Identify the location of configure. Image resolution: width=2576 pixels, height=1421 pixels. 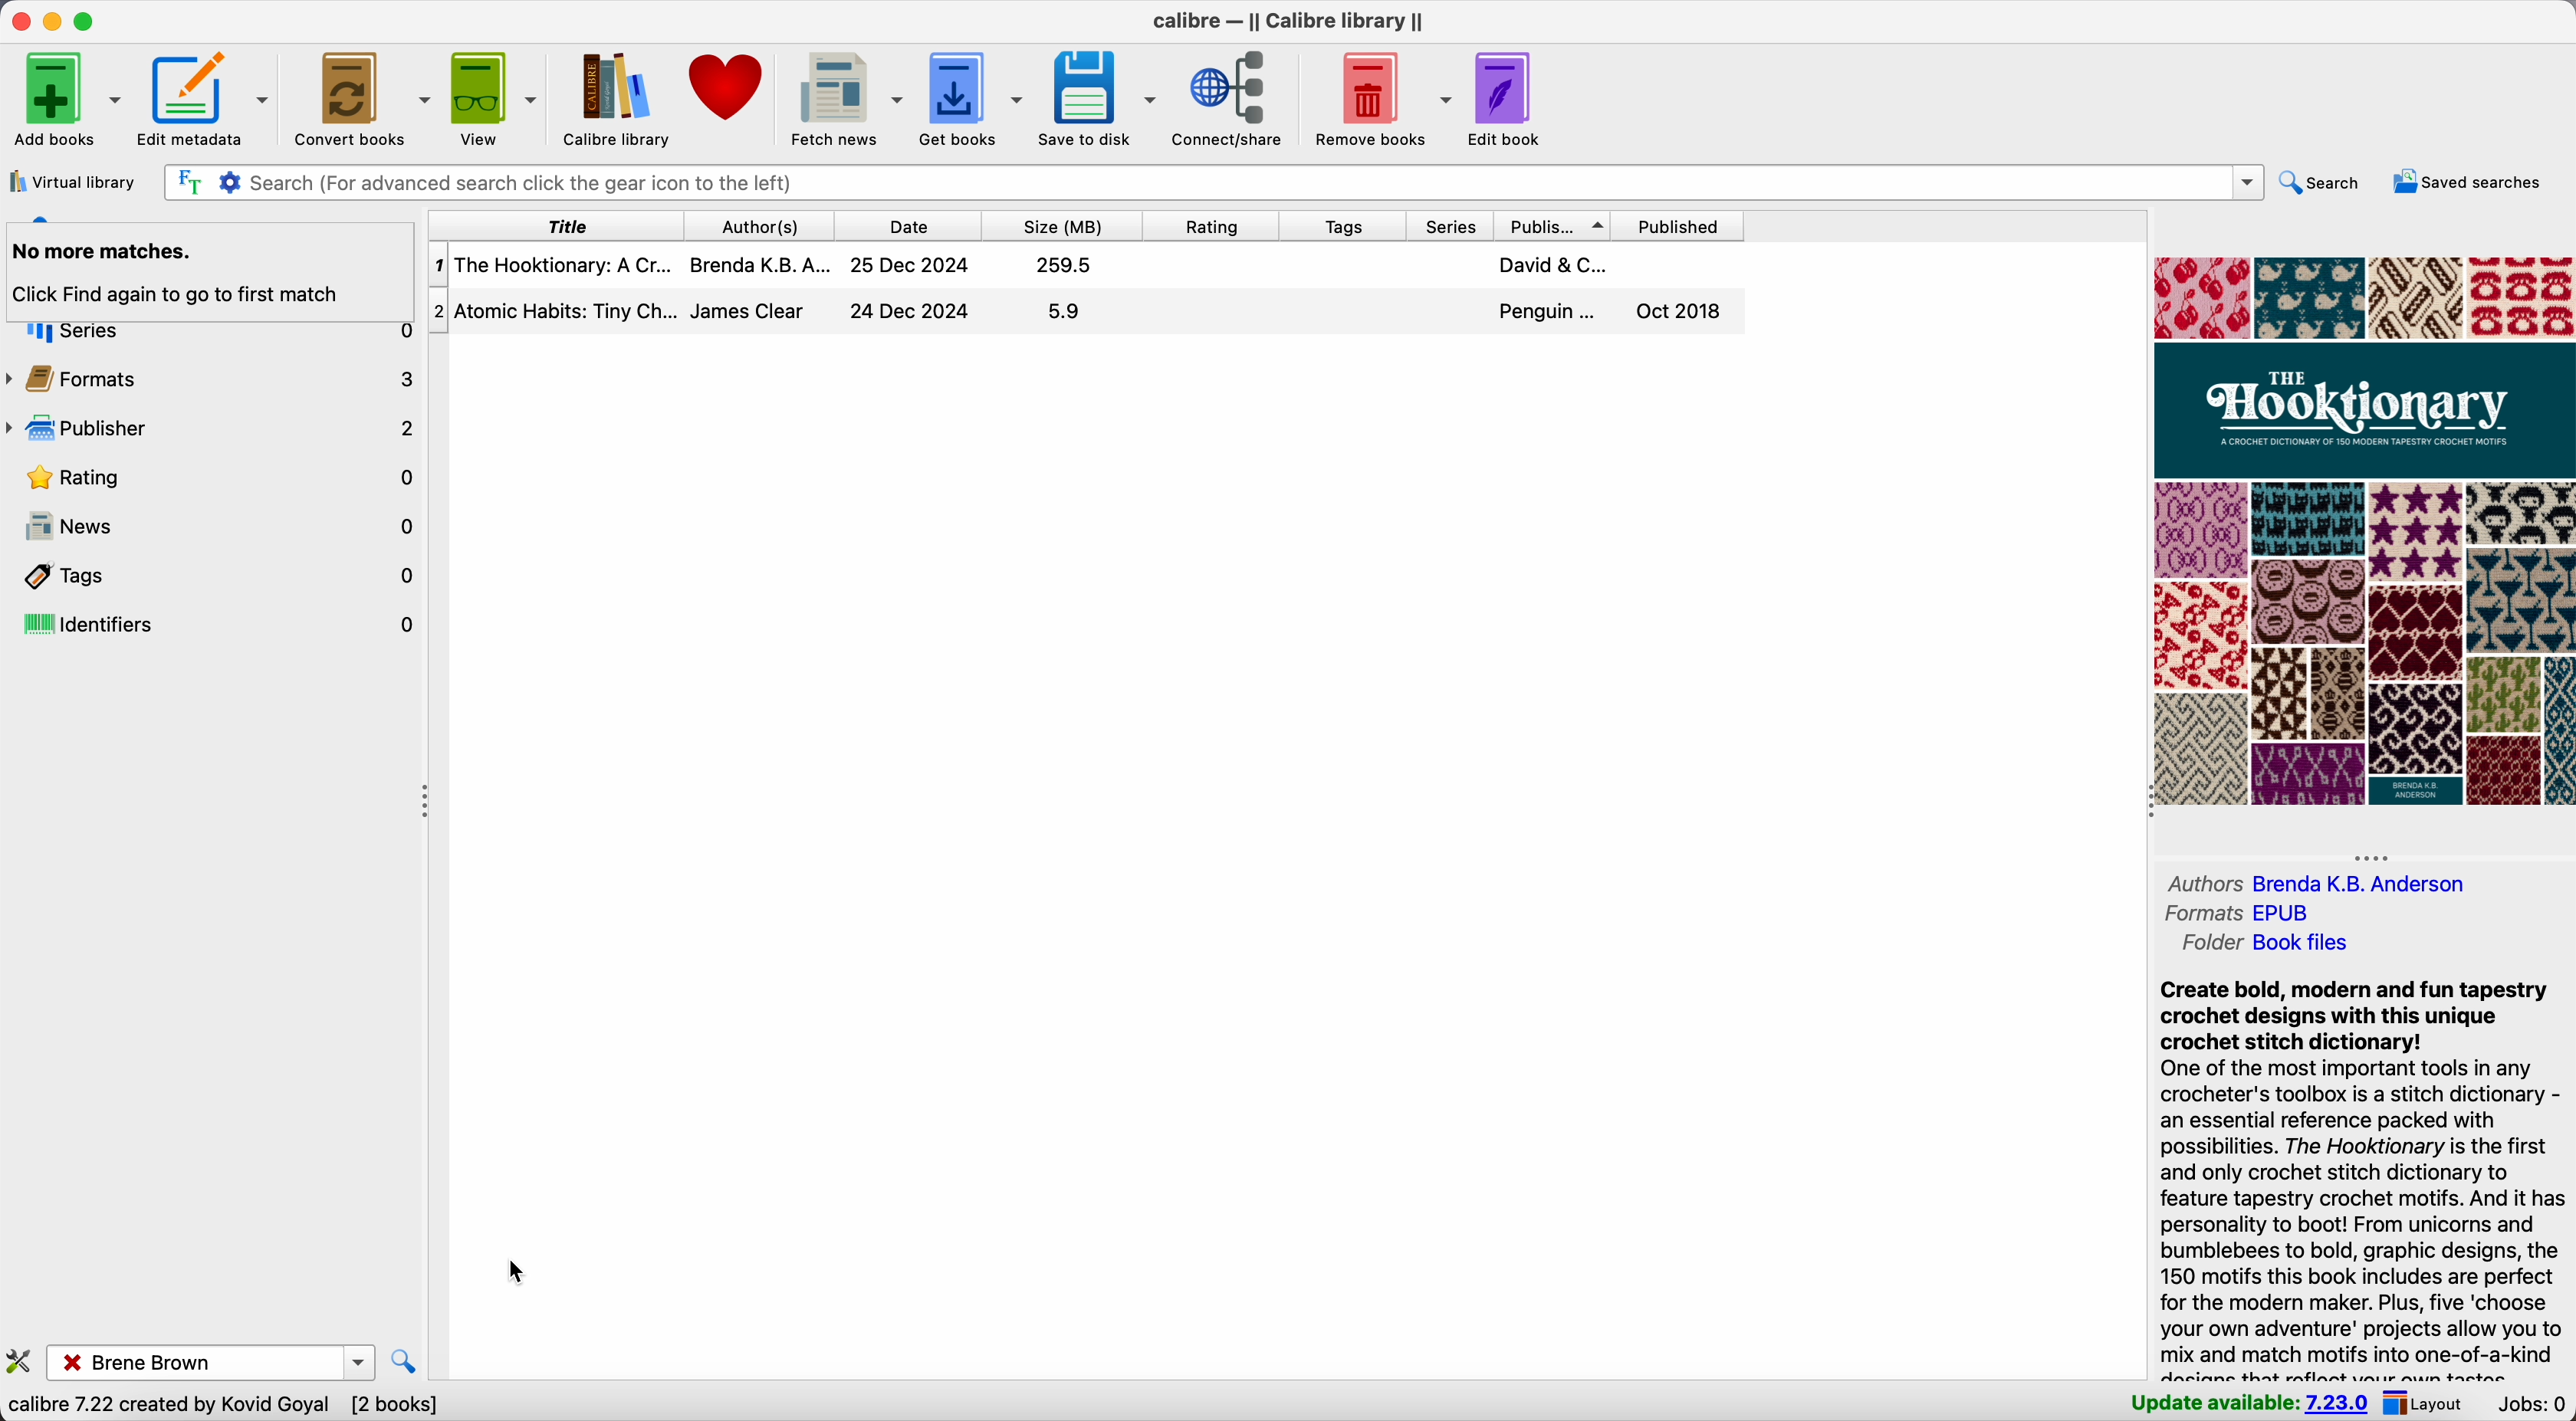
(21, 1362).